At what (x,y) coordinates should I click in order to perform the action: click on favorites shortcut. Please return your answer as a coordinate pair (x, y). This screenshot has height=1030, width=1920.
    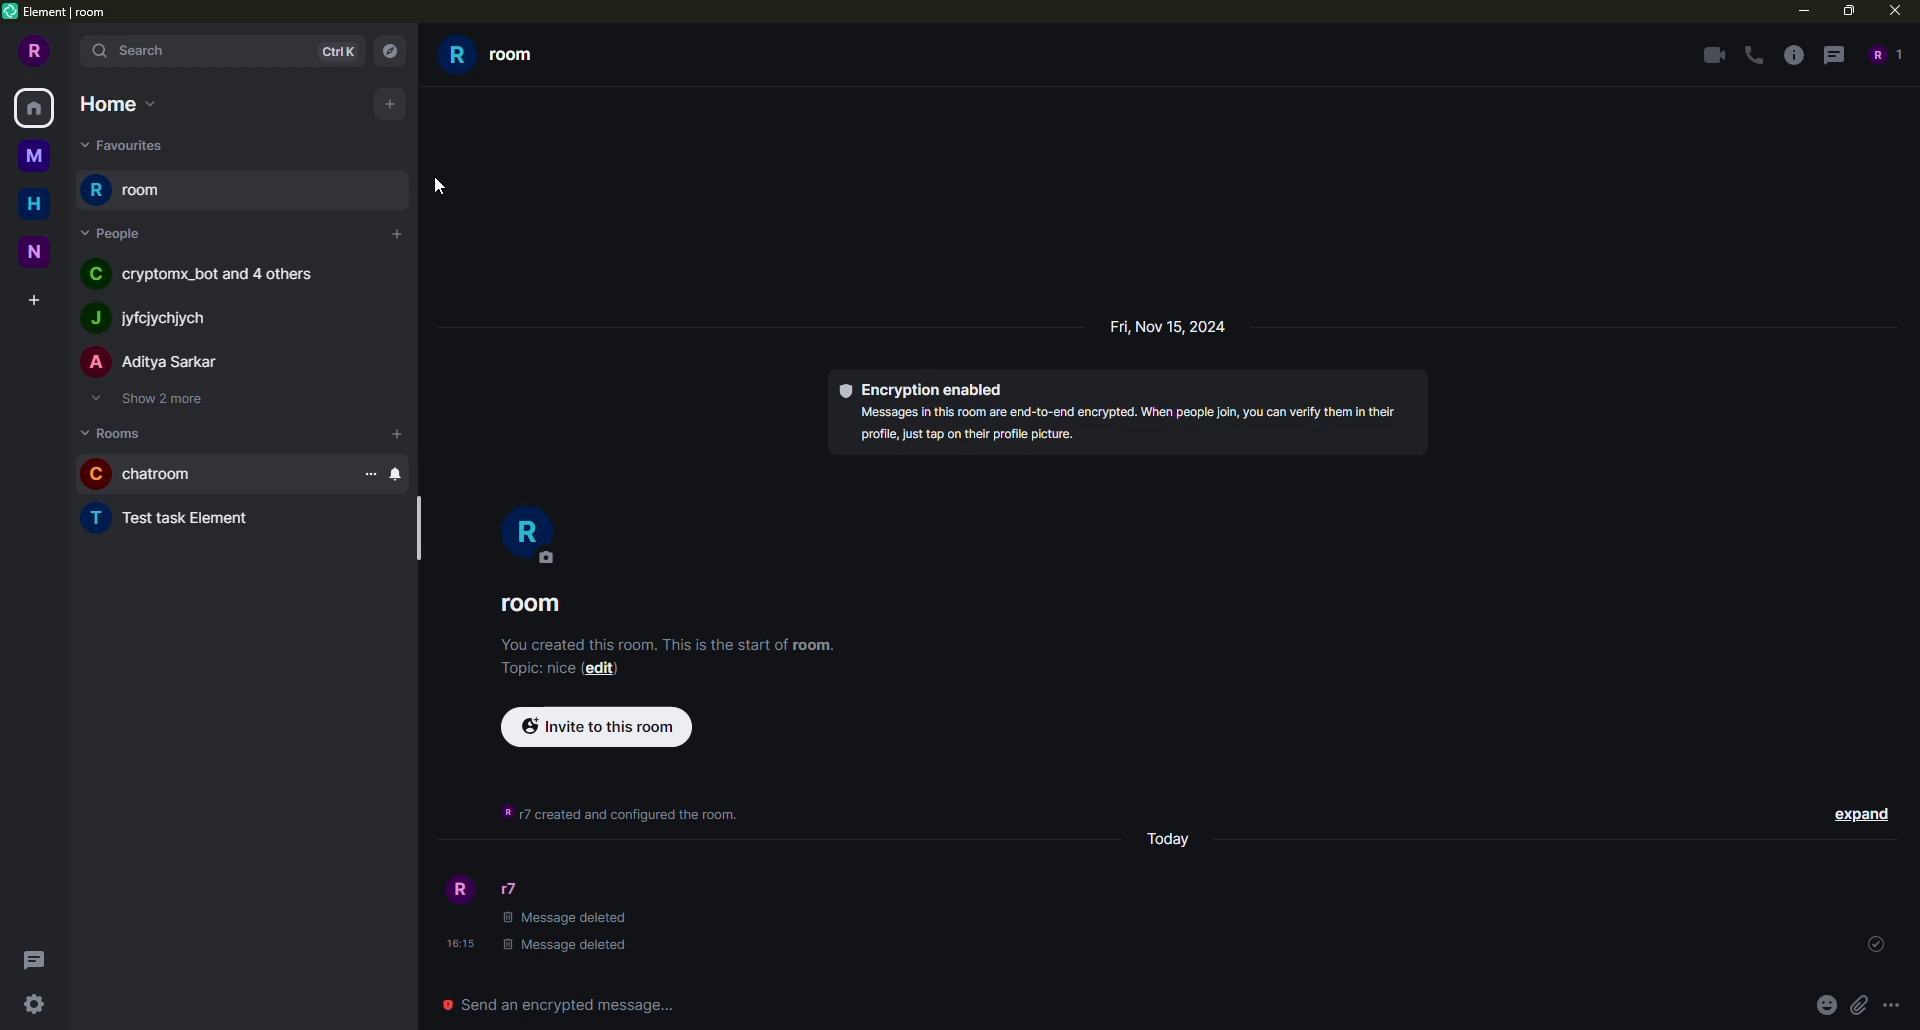
    Looking at the image, I should click on (136, 145).